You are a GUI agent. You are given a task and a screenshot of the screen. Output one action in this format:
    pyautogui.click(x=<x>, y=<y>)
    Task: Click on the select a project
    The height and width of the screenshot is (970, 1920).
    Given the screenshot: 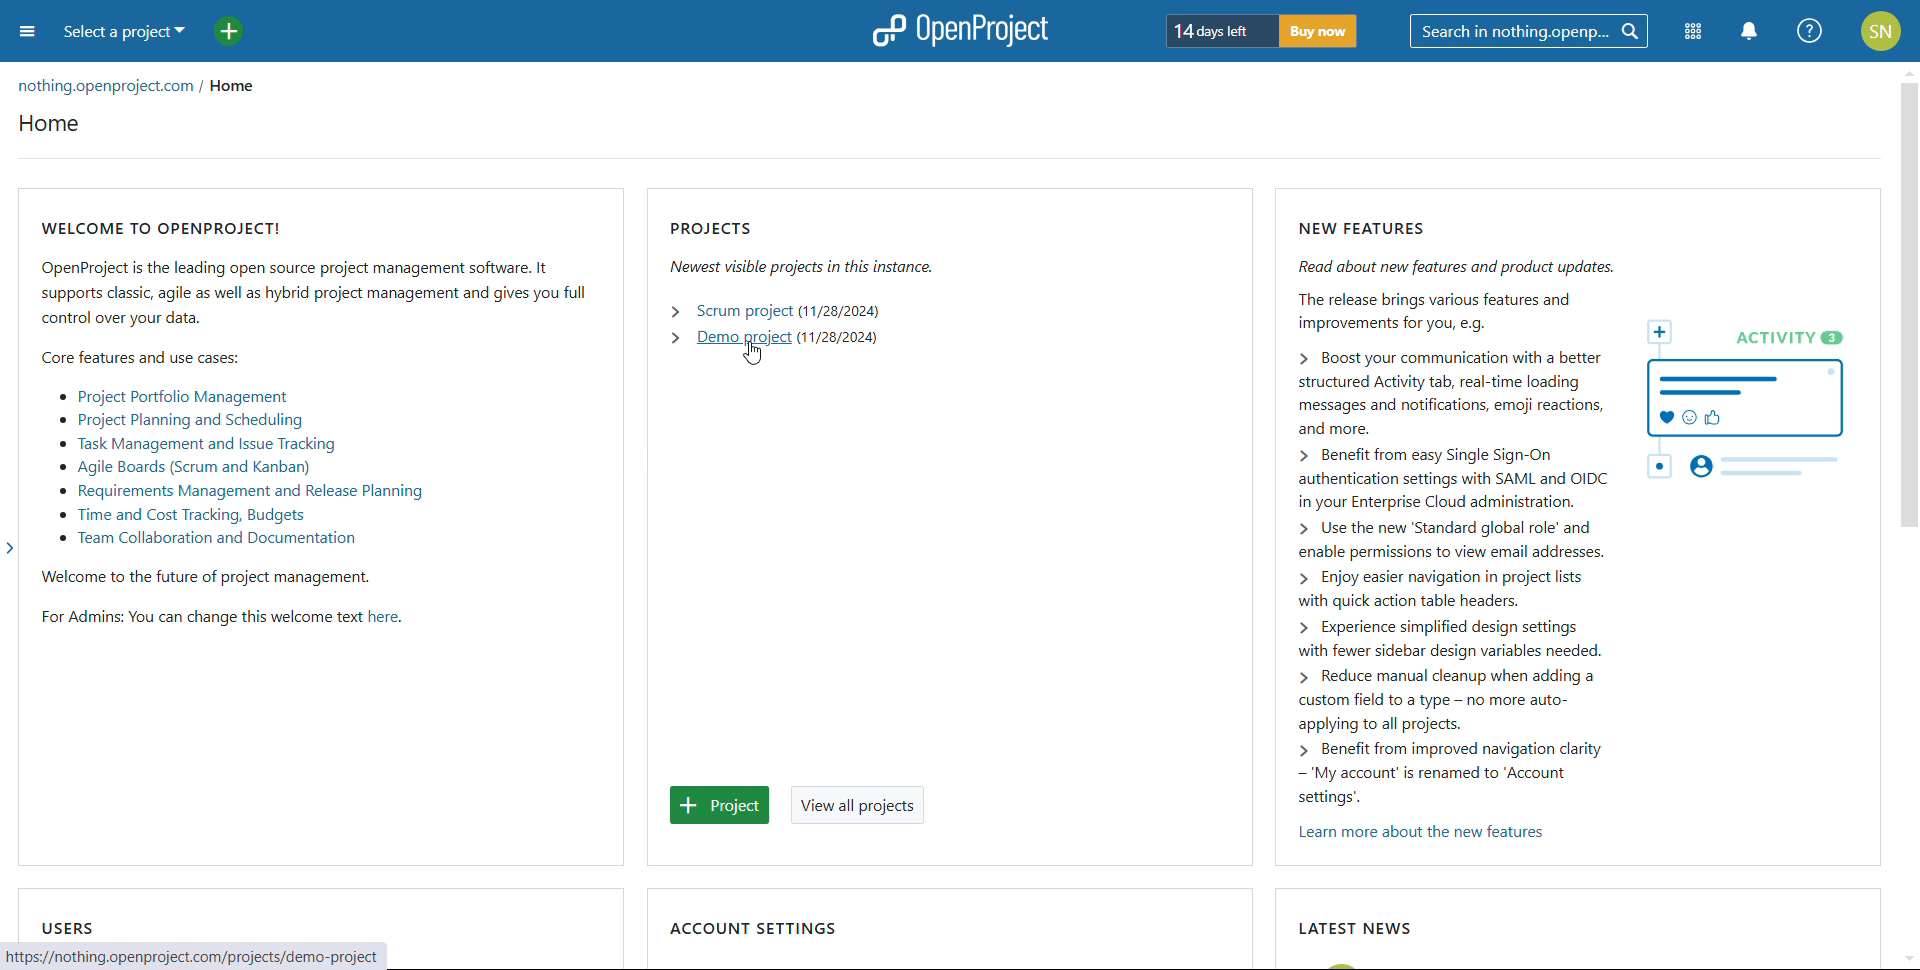 What is the action you would take?
    pyautogui.click(x=124, y=34)
    